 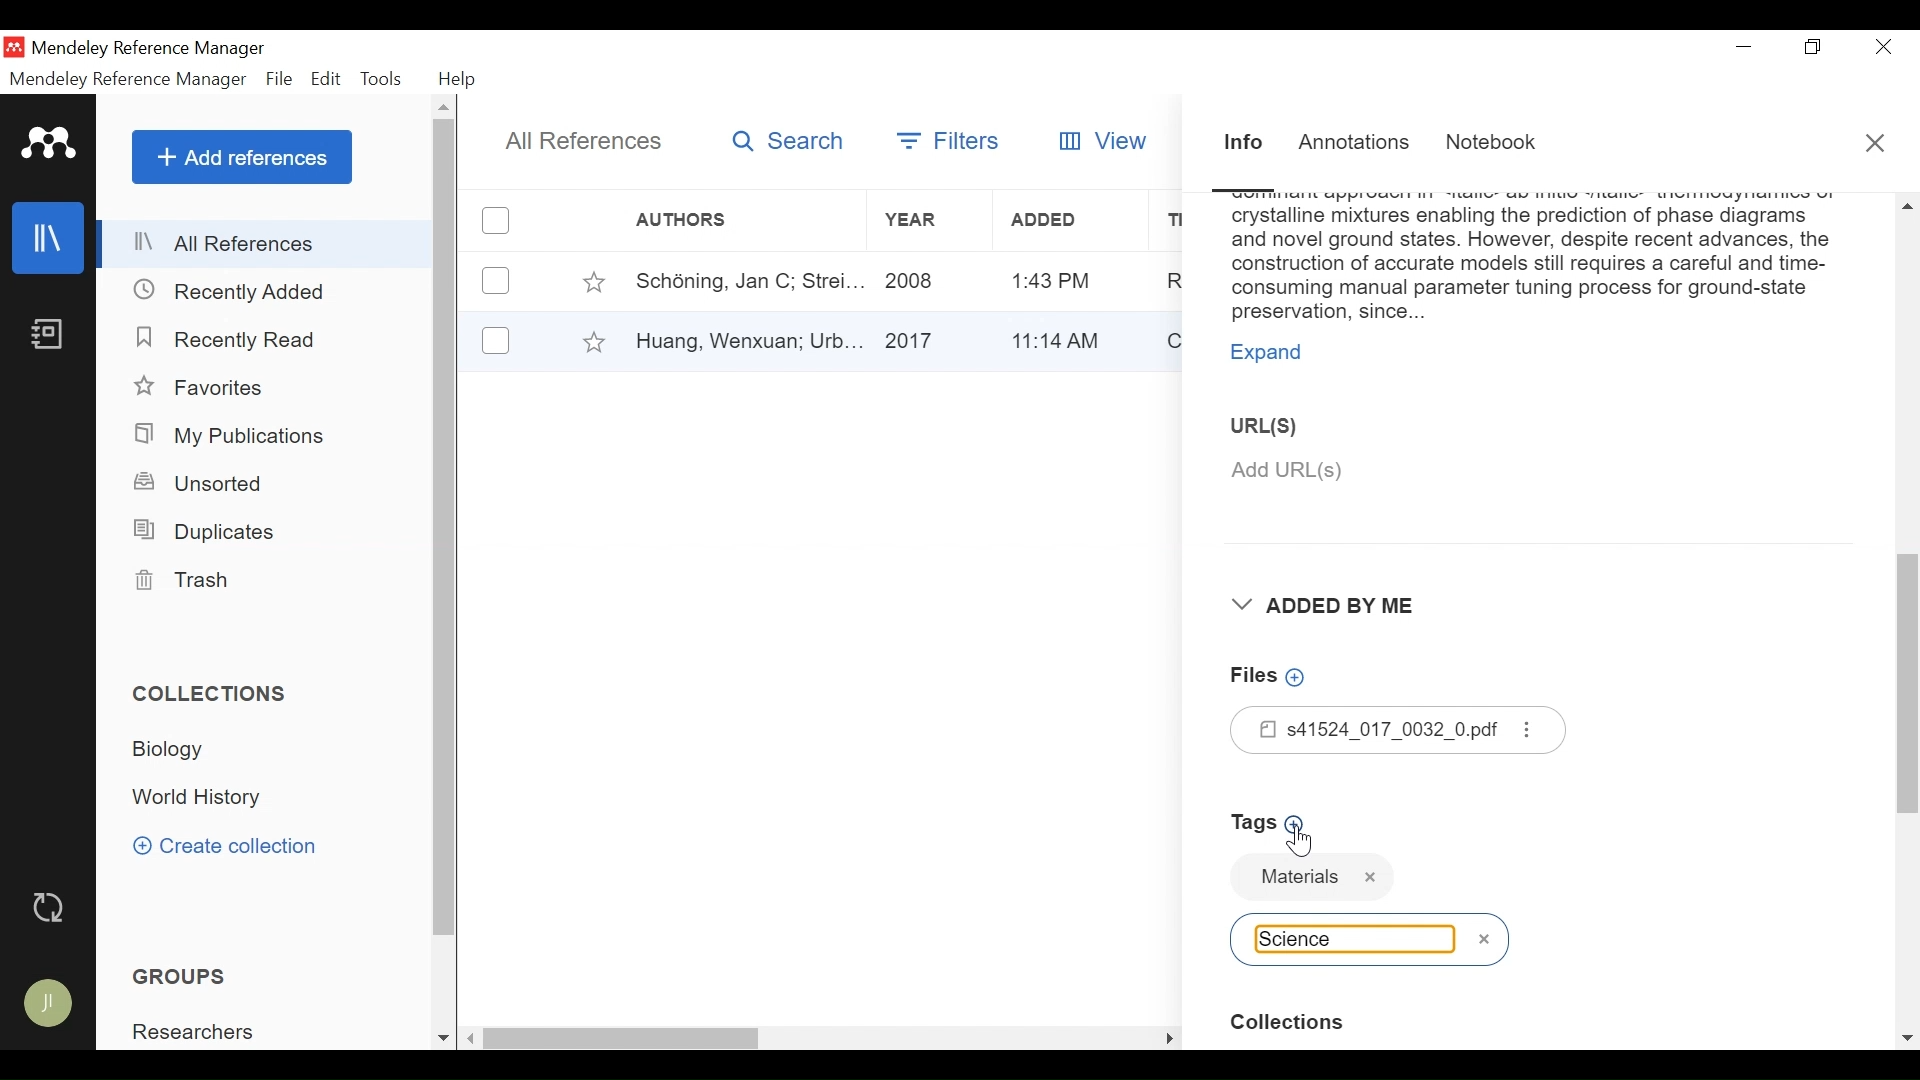 I want to click on URL(S), so click(x=1280, y=425).